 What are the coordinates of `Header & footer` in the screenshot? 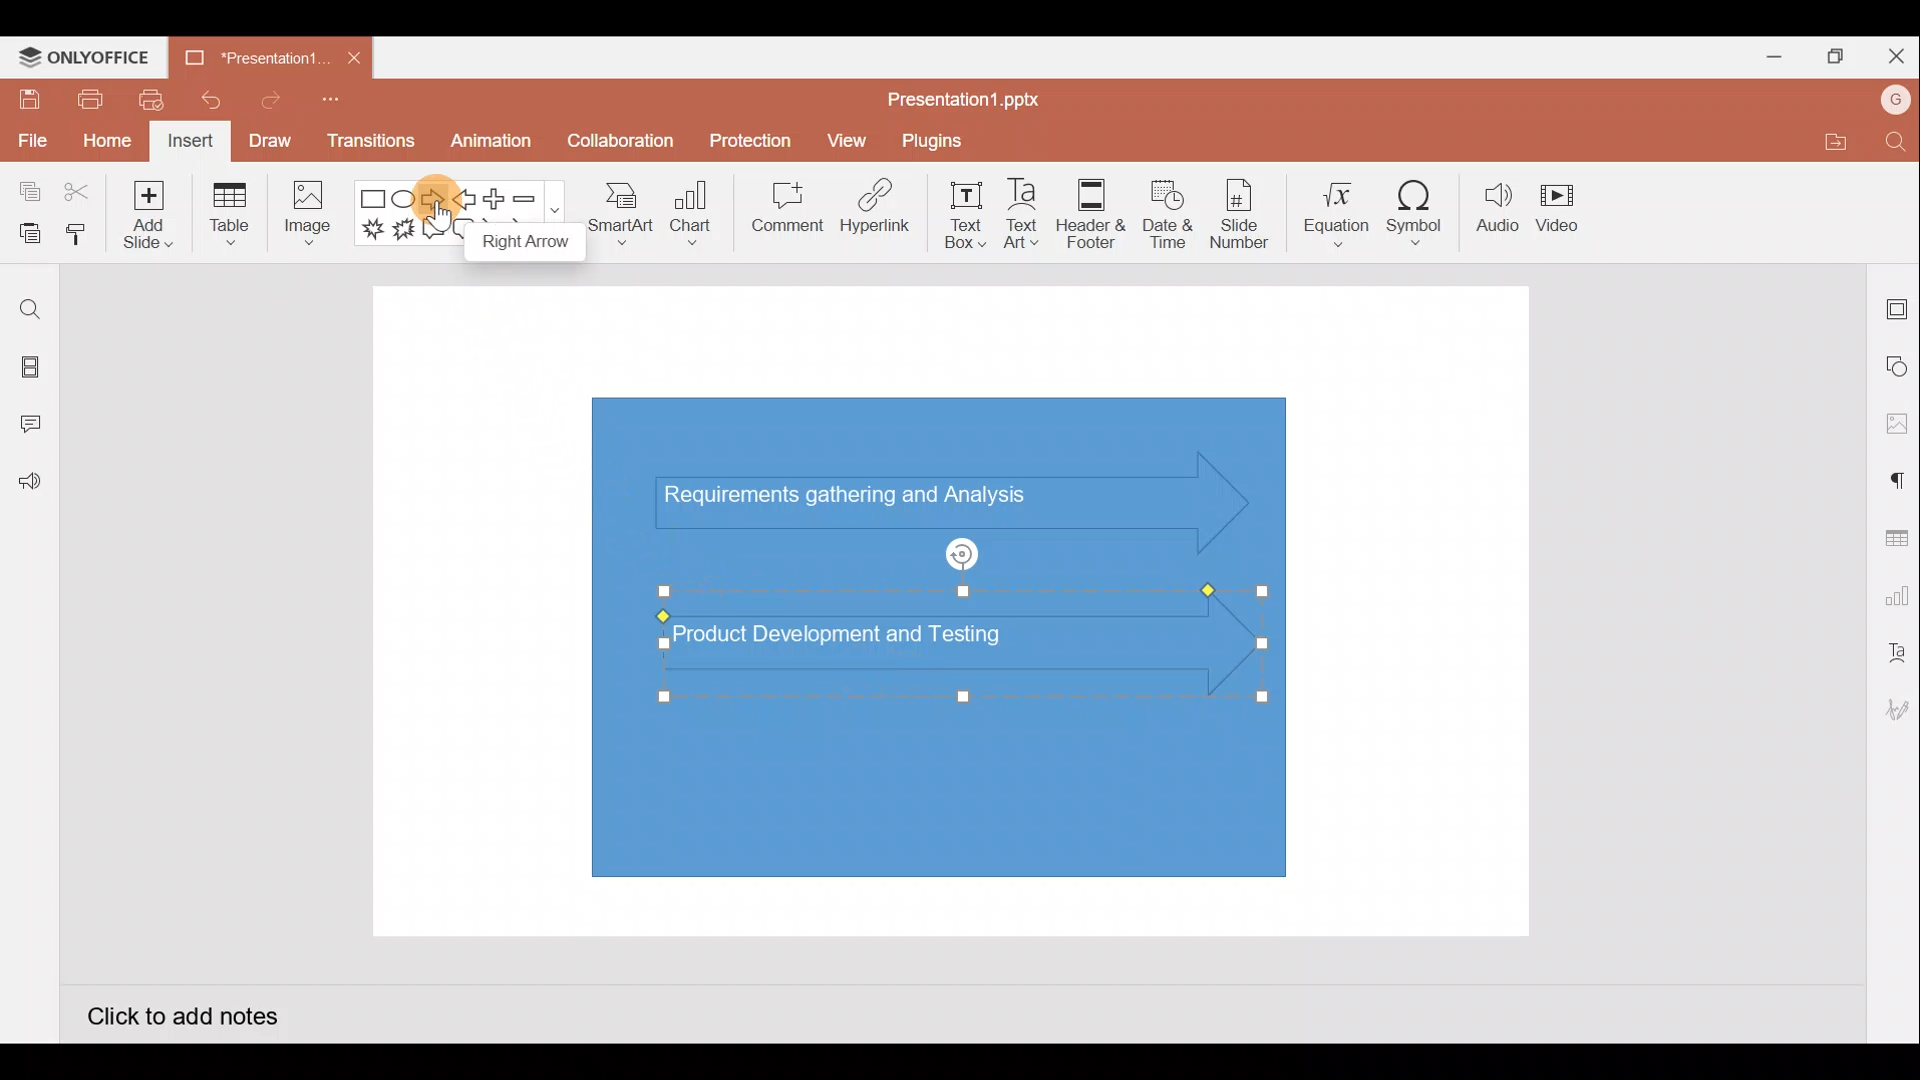 It's located at (1092, 208).